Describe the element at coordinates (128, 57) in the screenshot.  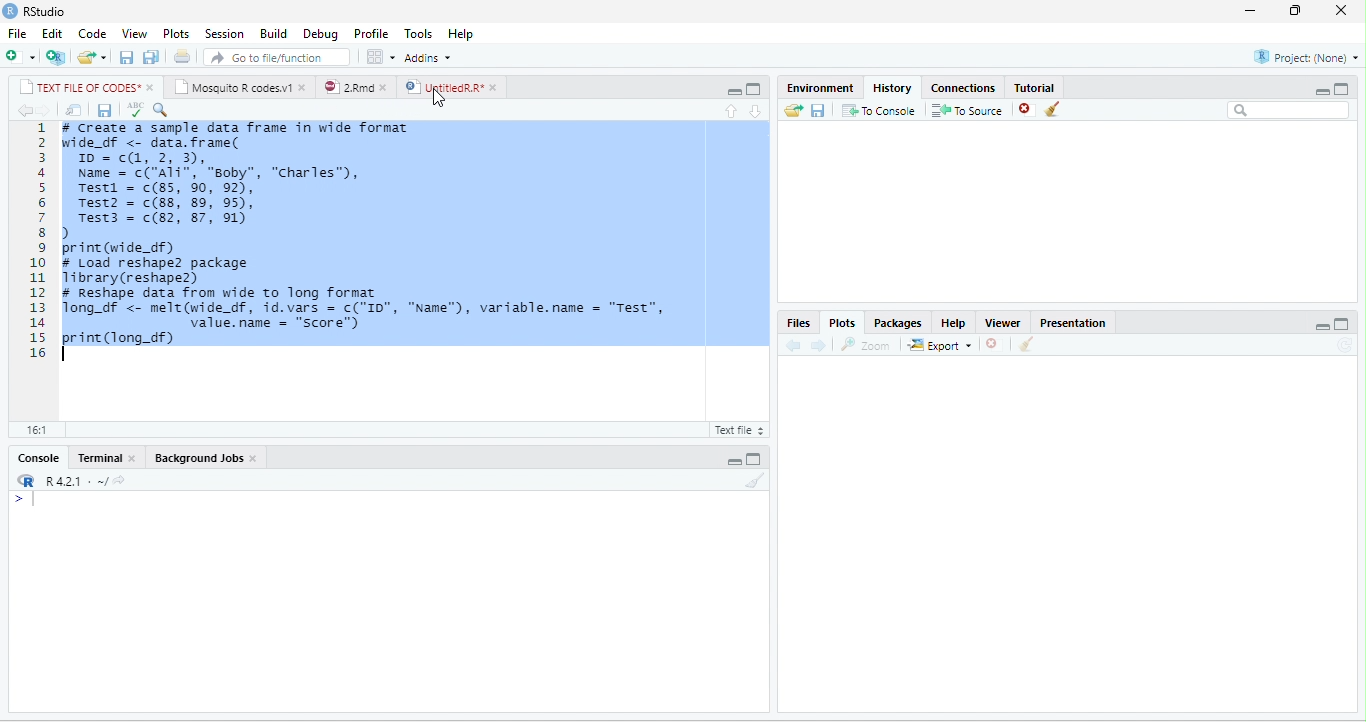
I see `save` at that location.